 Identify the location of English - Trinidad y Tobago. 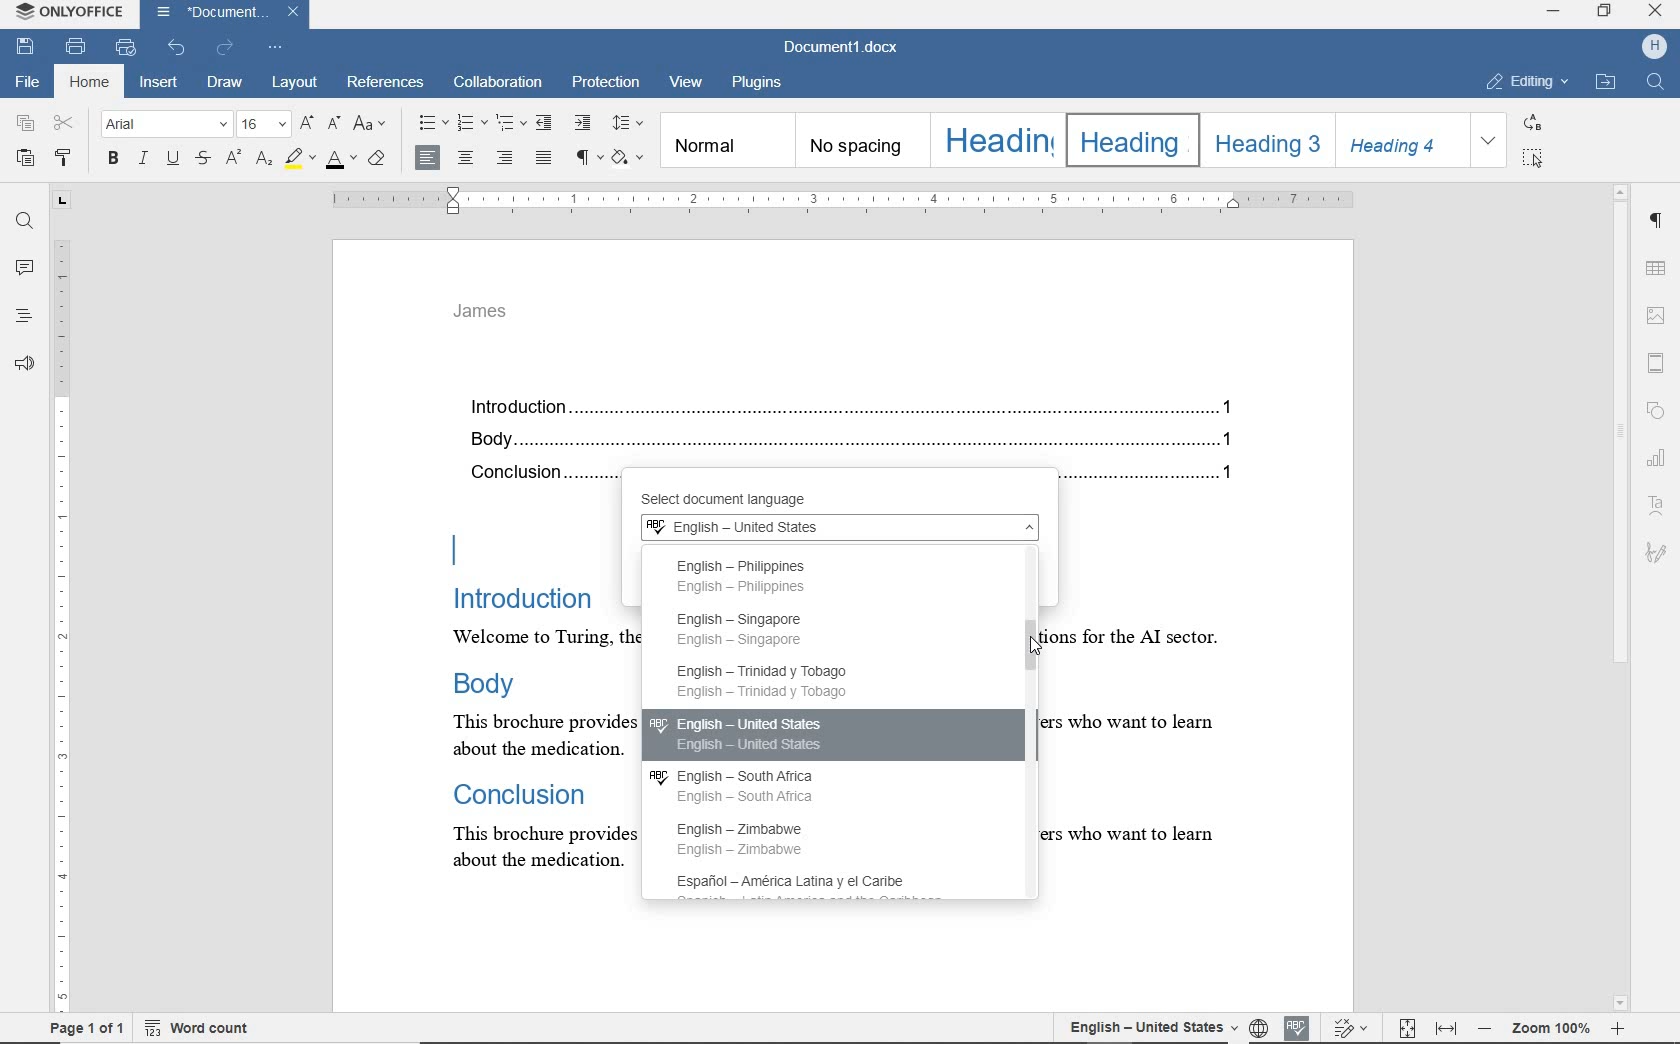
(758, 681).